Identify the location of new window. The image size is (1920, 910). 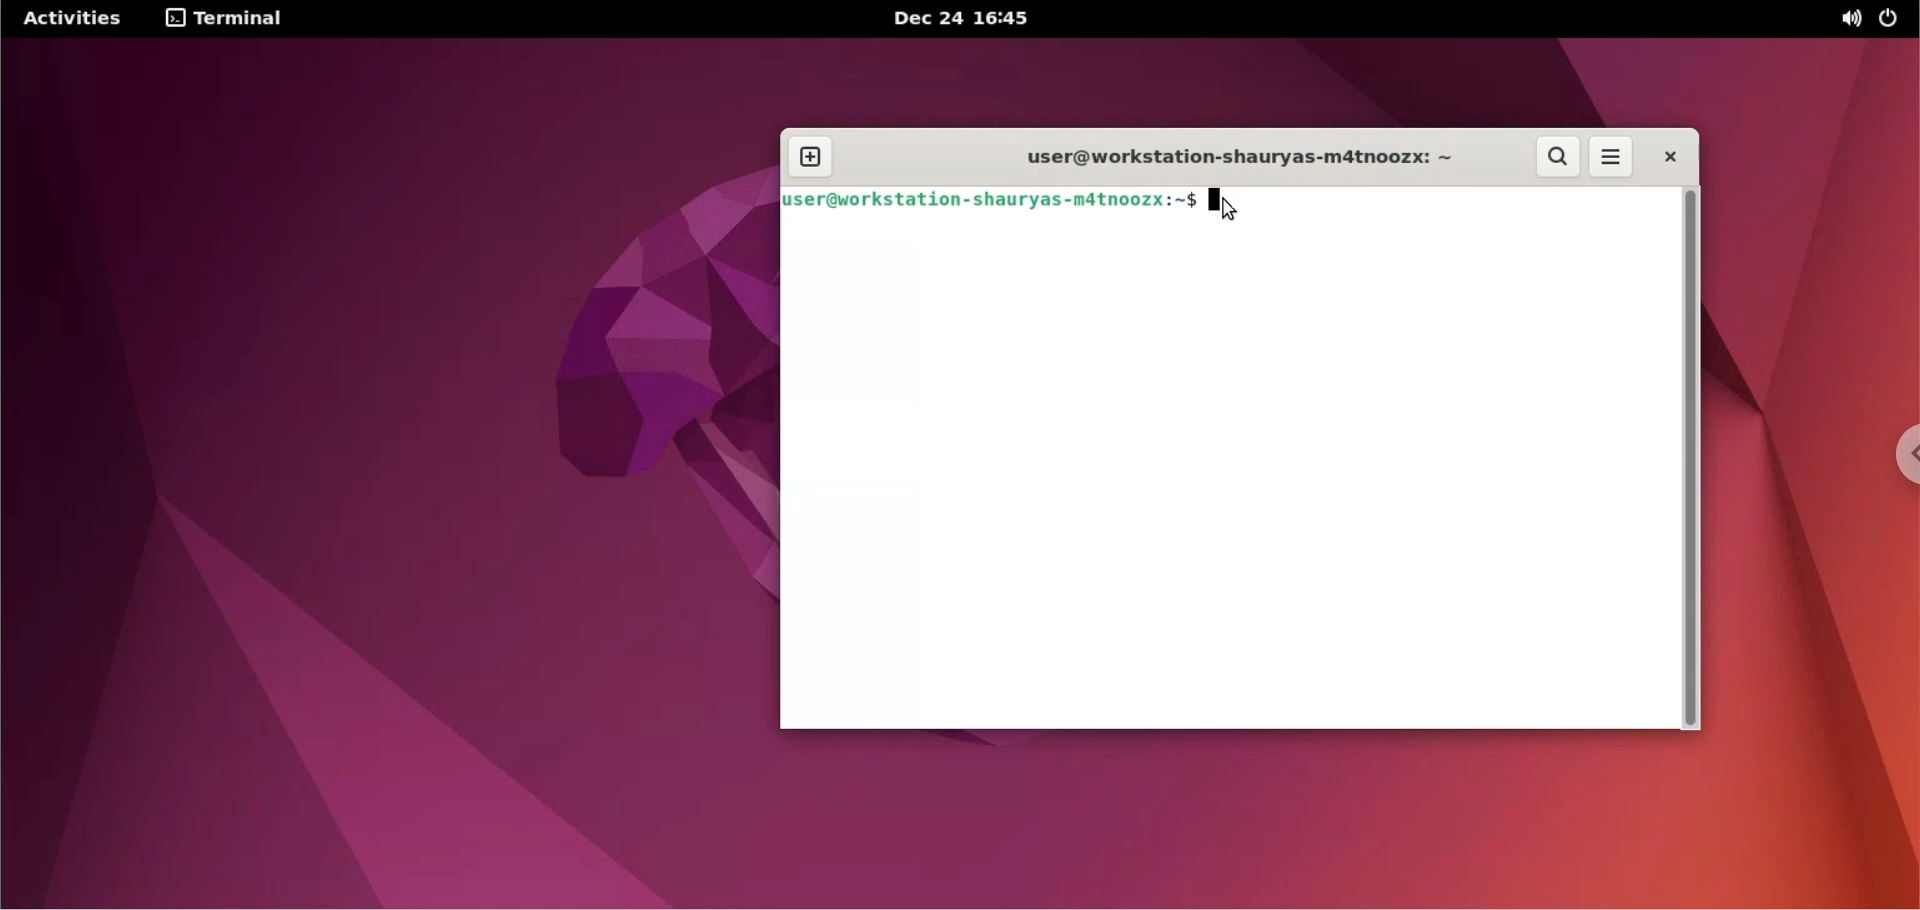
(819, 158).